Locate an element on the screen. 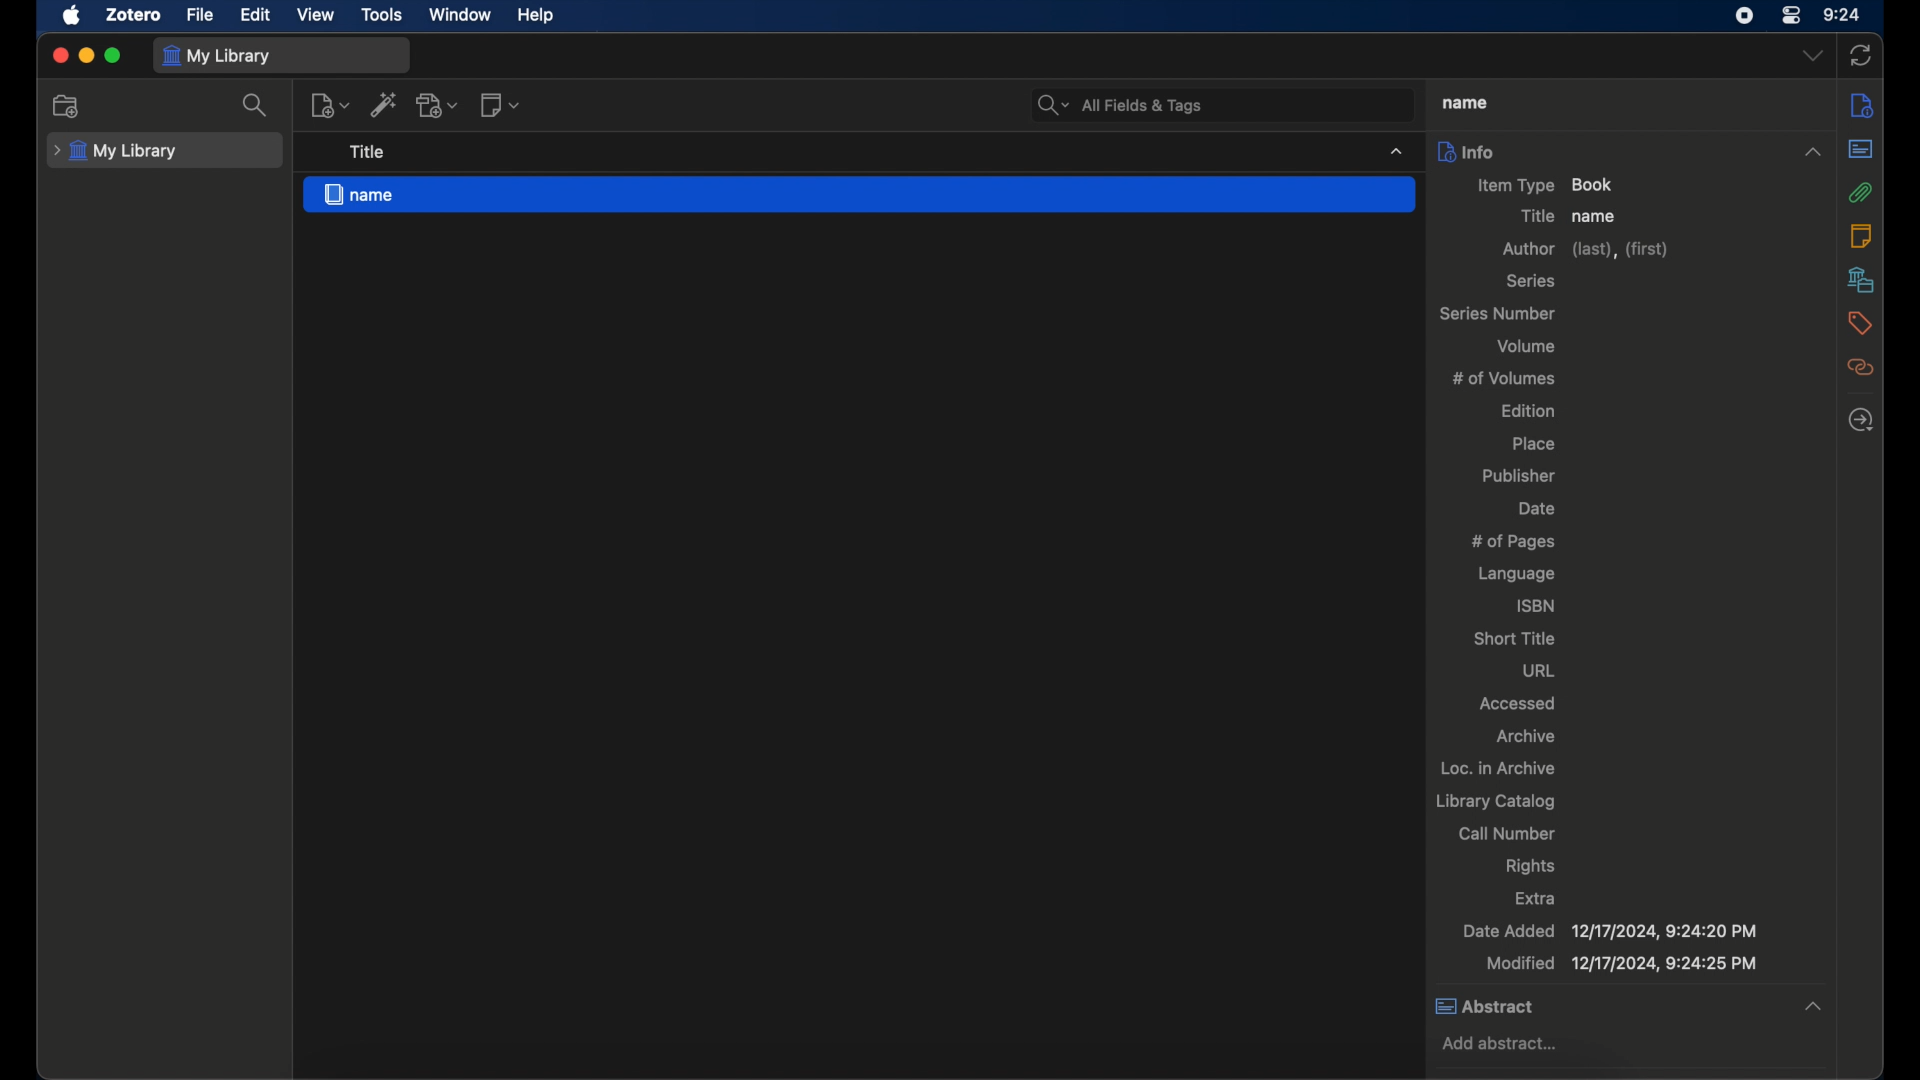 This screenshot has width=1920, height=1080. library catalog is located at coordinates (1495, 802).